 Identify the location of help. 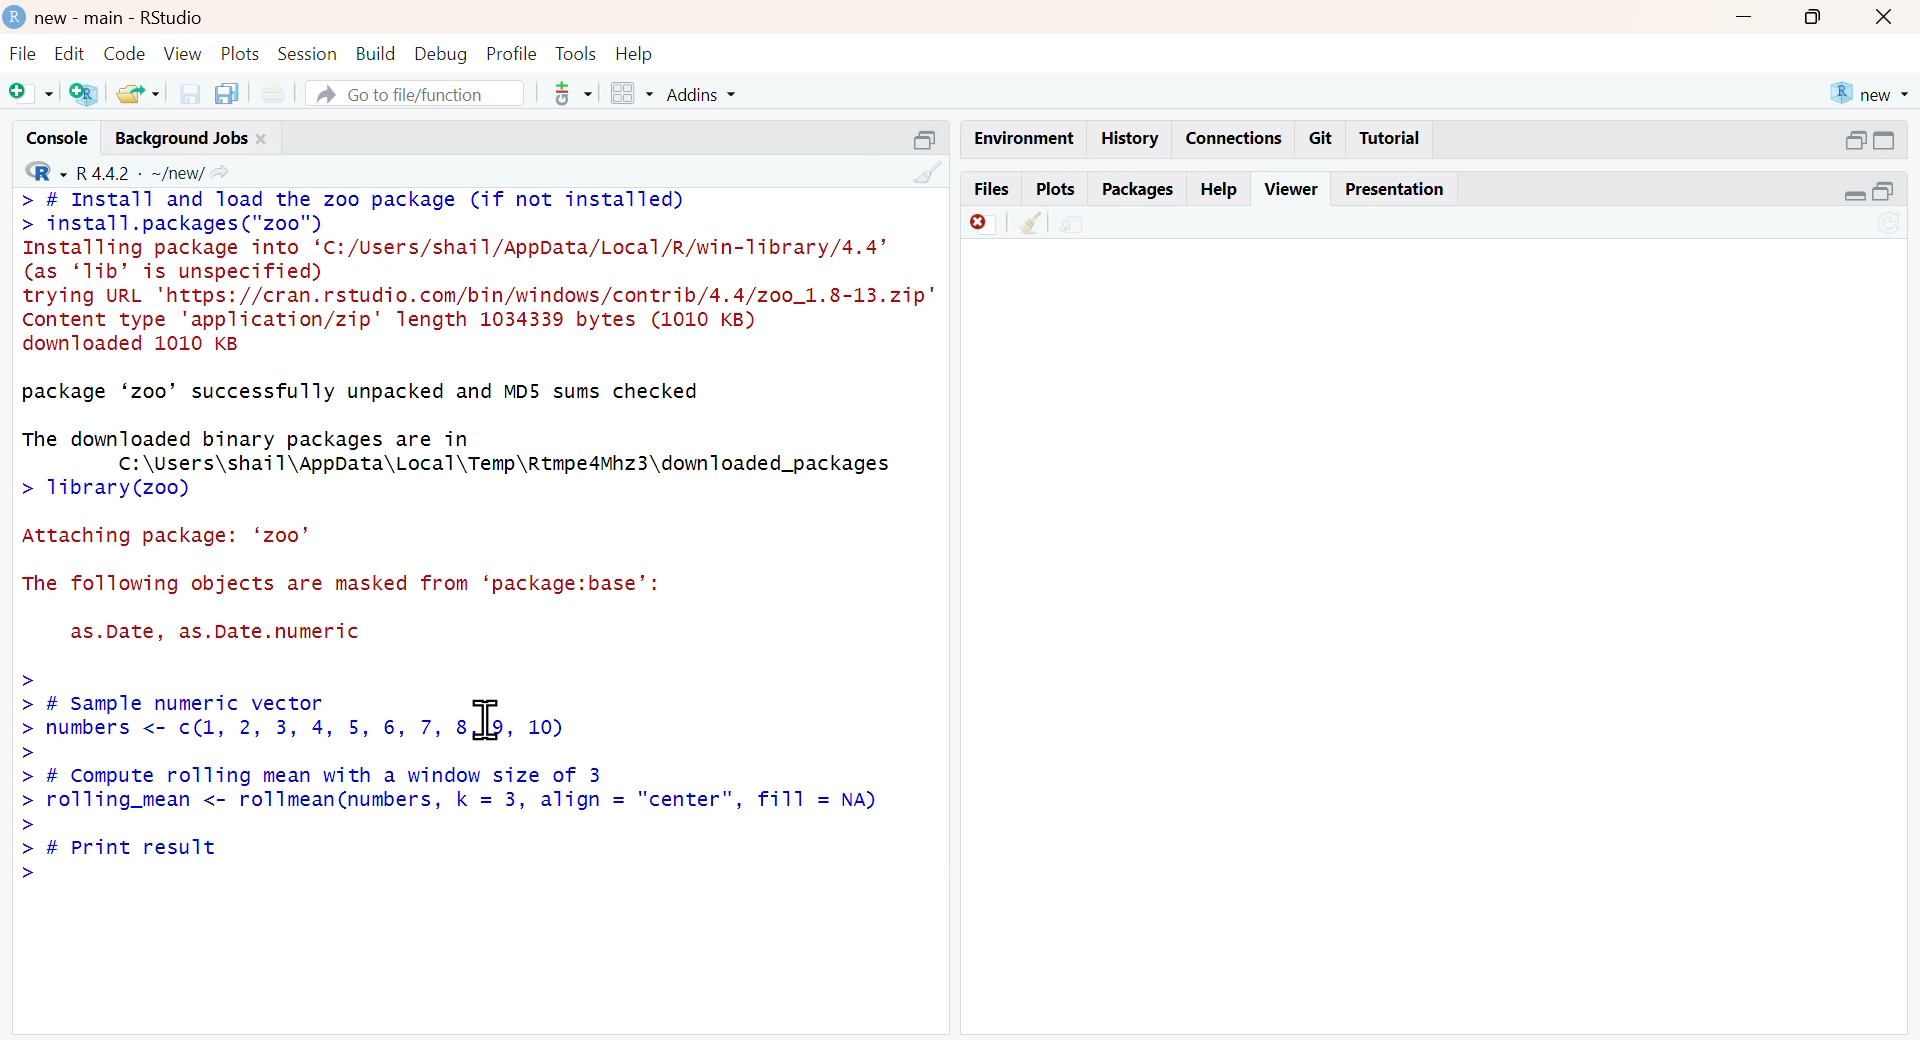
(634, 54).